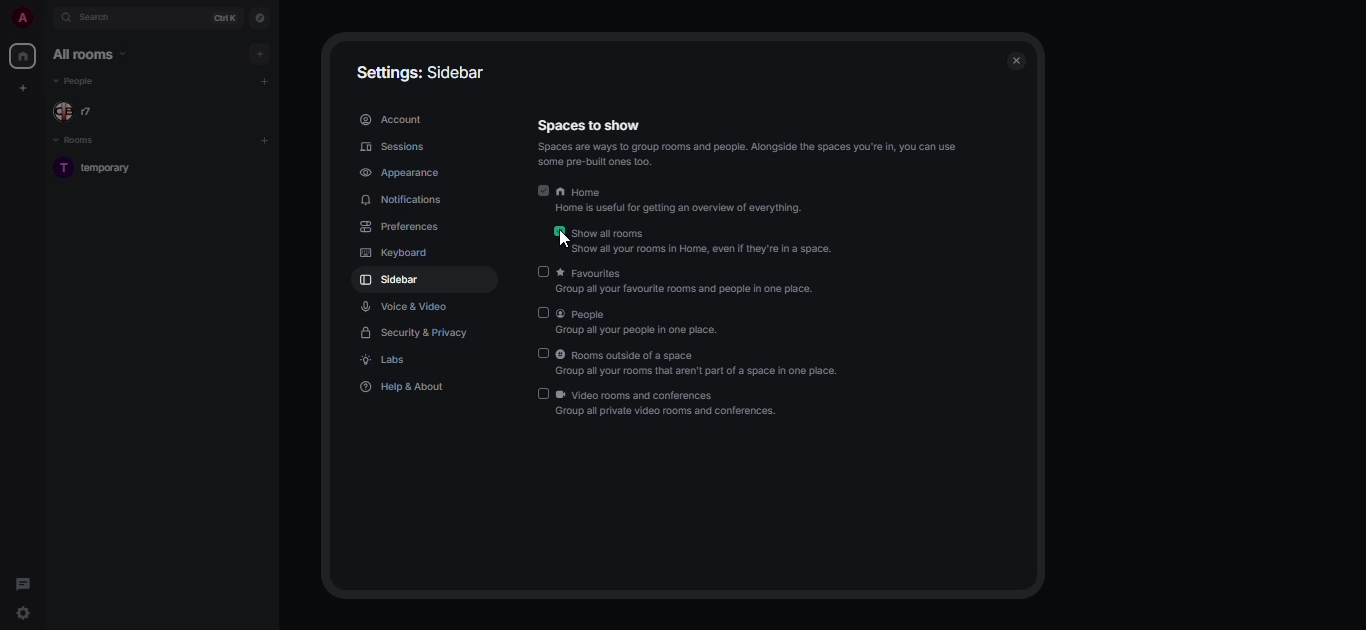 This screenshot has height=630, width=1366. What do you see at coordinates (544, 393) in the screenshot?
I see `disabled` at bounding box center [544, 393].